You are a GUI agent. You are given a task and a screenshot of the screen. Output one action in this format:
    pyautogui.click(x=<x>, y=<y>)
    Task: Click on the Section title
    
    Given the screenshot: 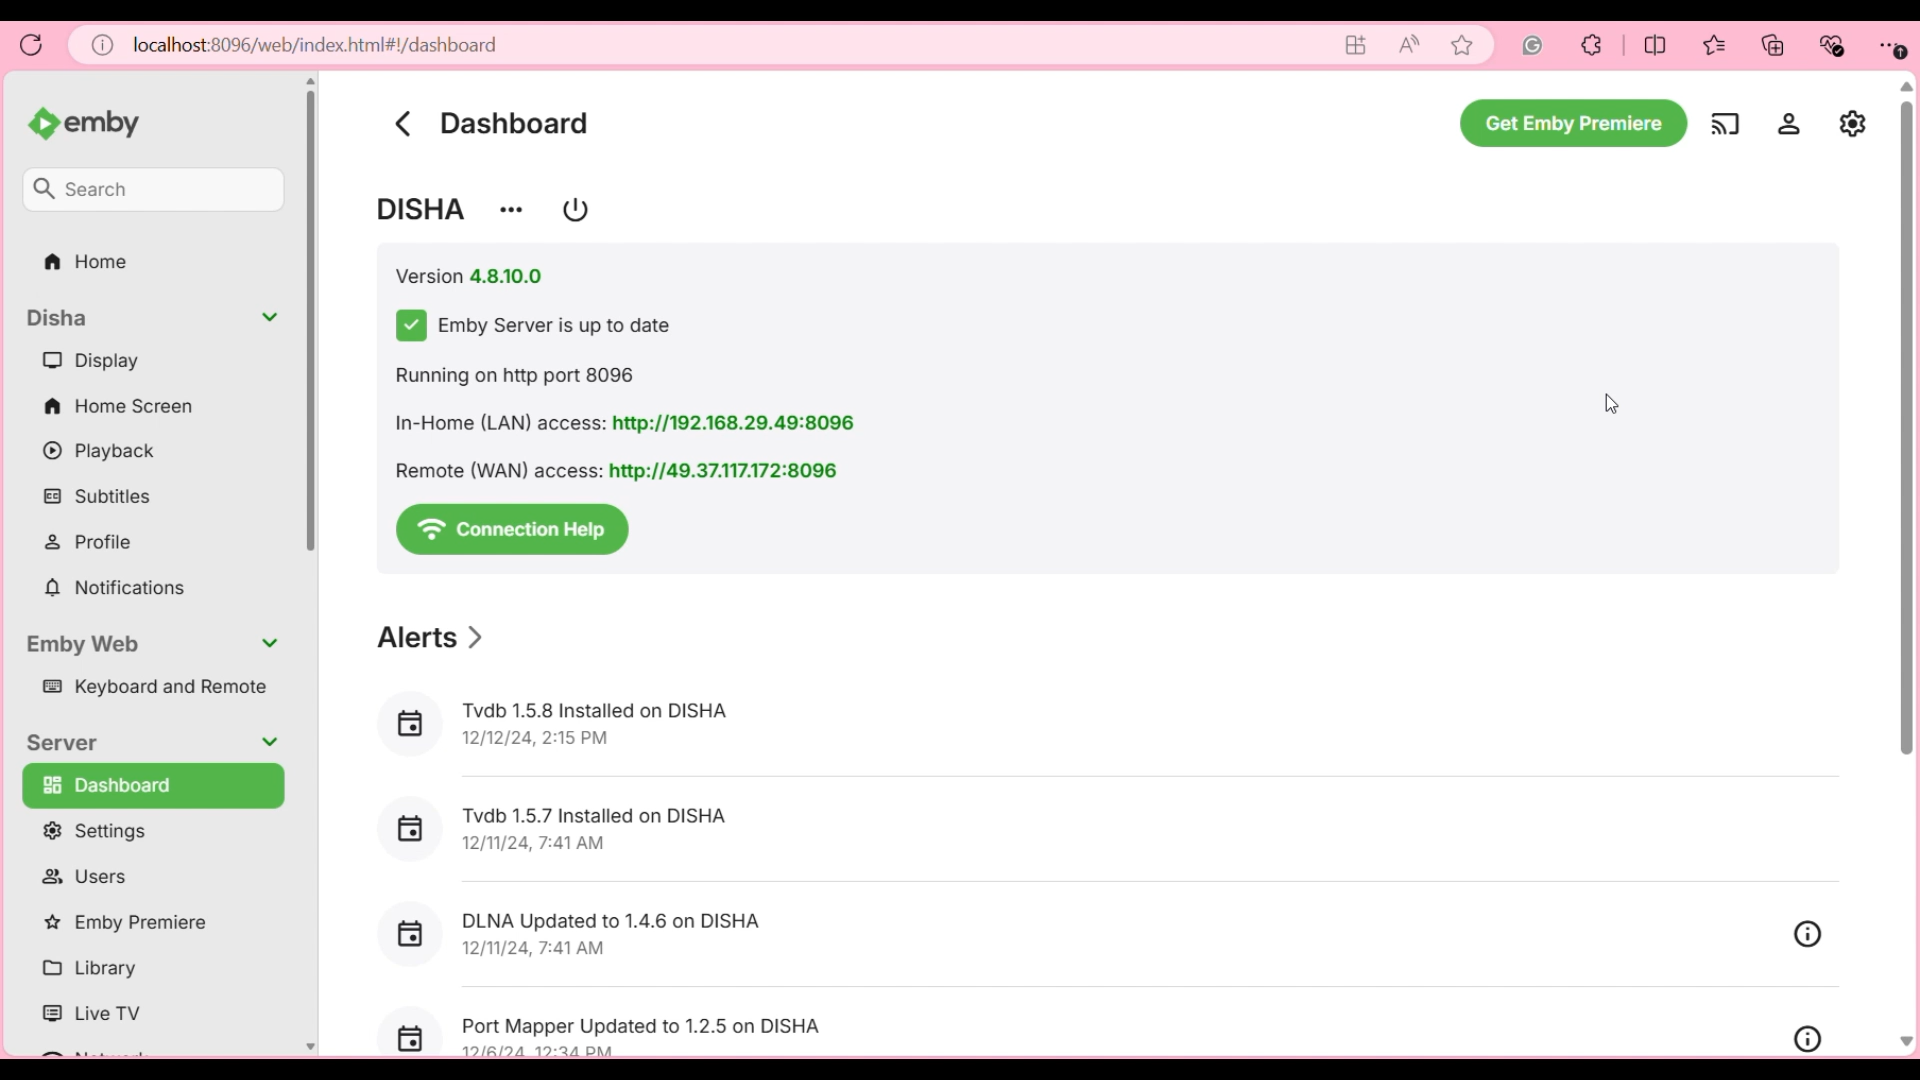 What is the action you would take?
    pyautogui.click(x=431, y=638)
    